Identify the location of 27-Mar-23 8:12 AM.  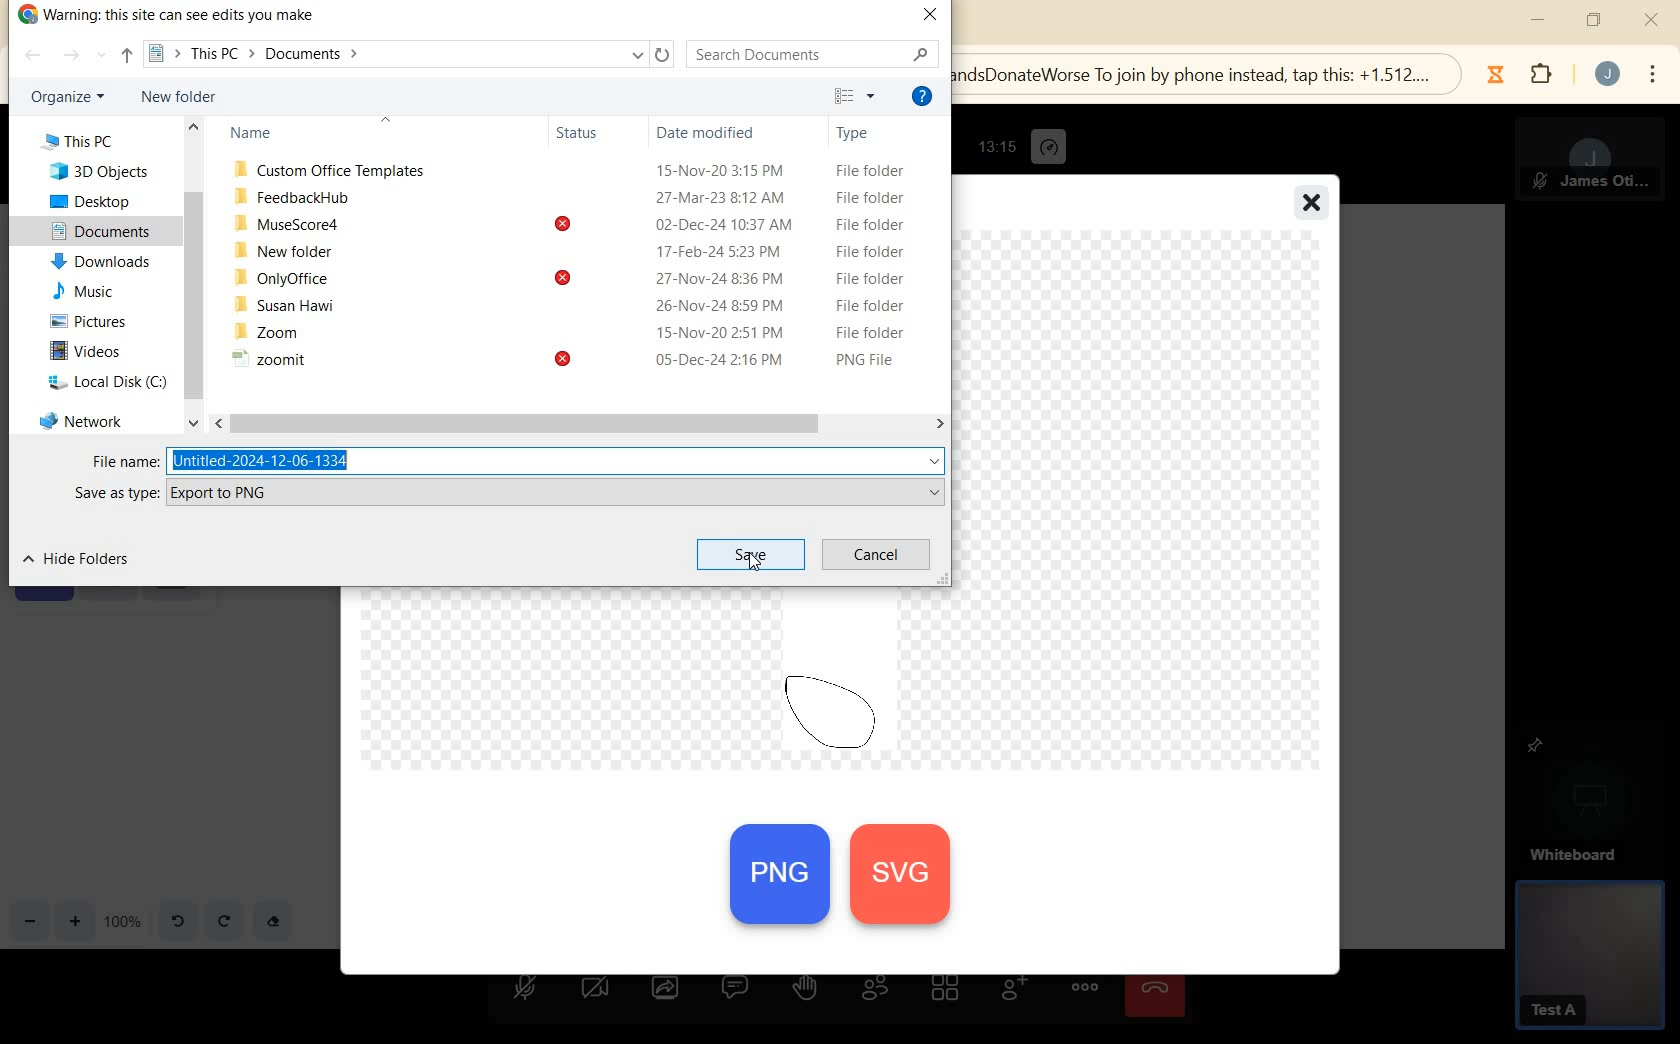
(717, 197).